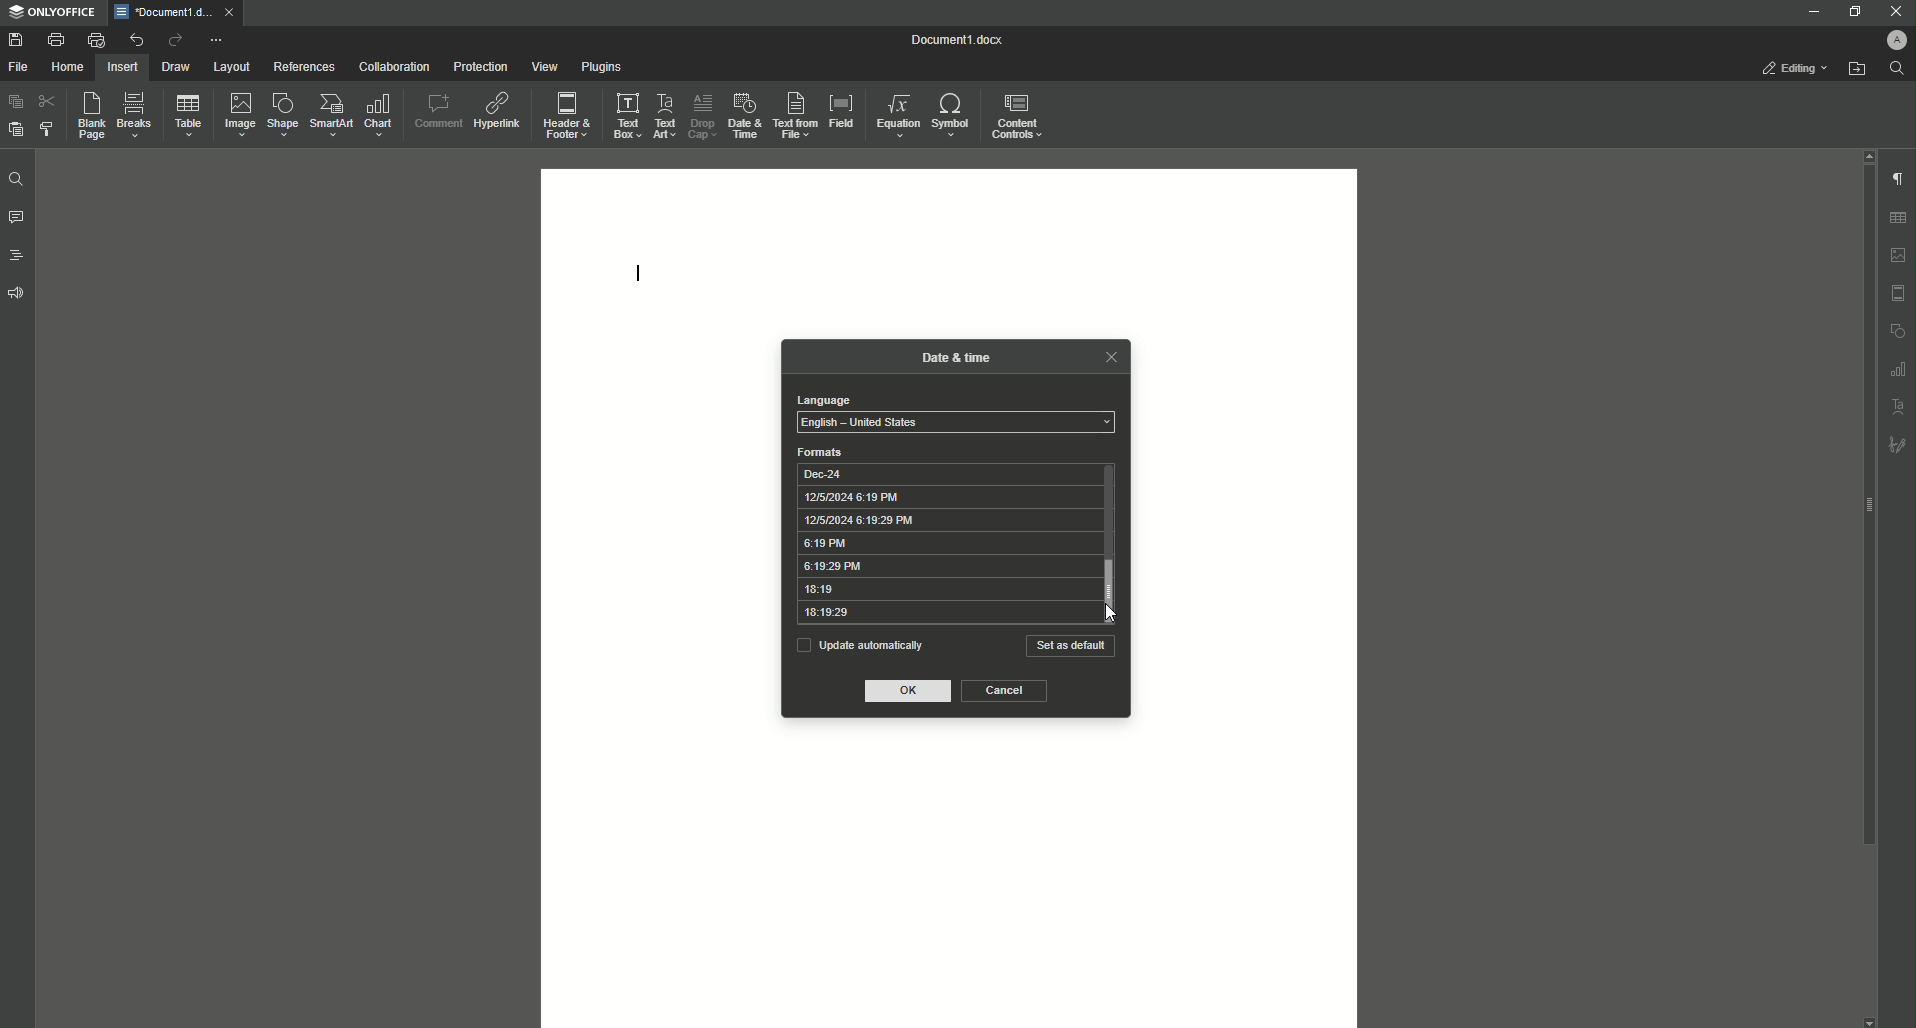 Image resolution: width=1916 pixels, height=1028 pixels. I want to click on scroll down, so click(1869, 1022).